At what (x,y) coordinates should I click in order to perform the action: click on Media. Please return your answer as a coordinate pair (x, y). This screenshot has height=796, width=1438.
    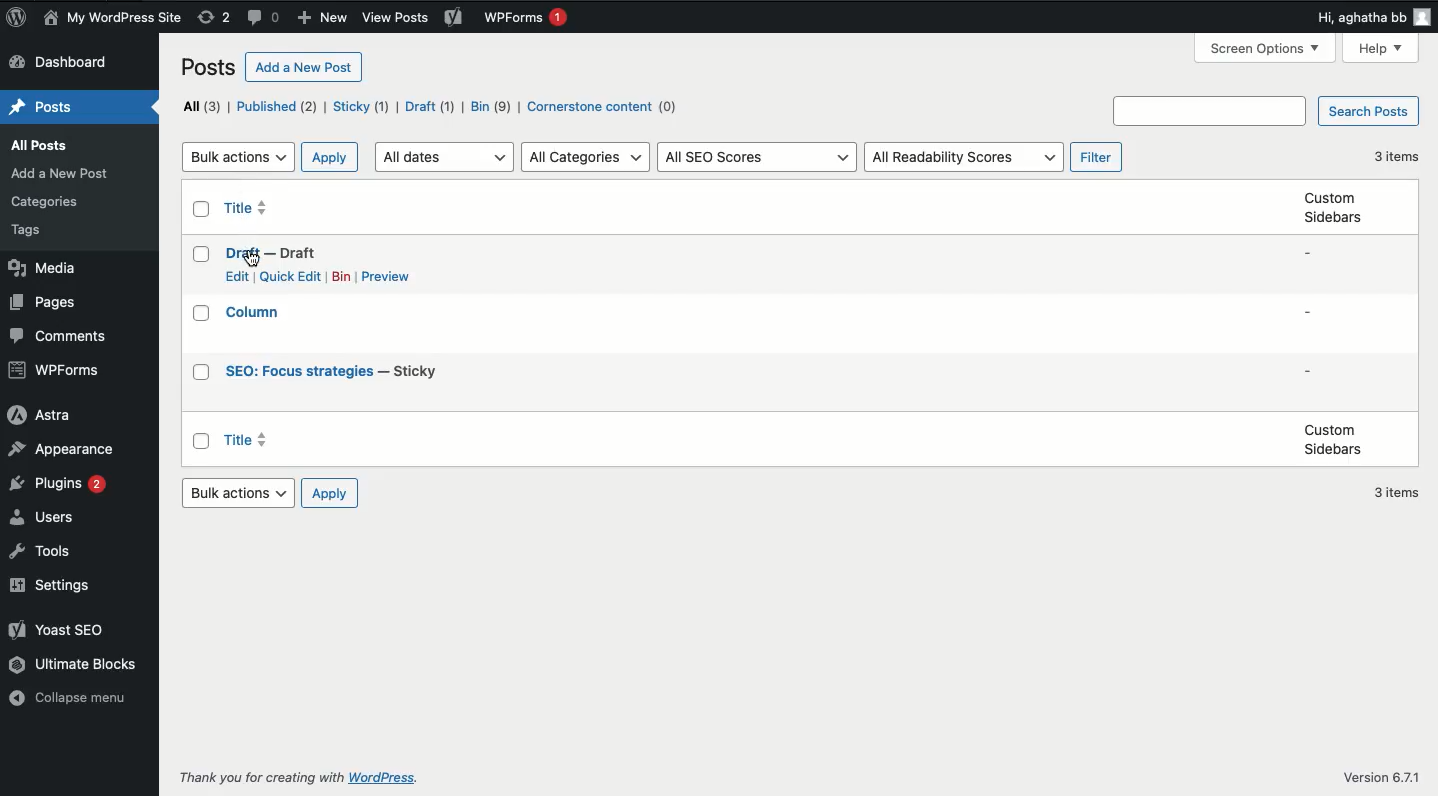
    Looking at the image, I should click on (44, 268).